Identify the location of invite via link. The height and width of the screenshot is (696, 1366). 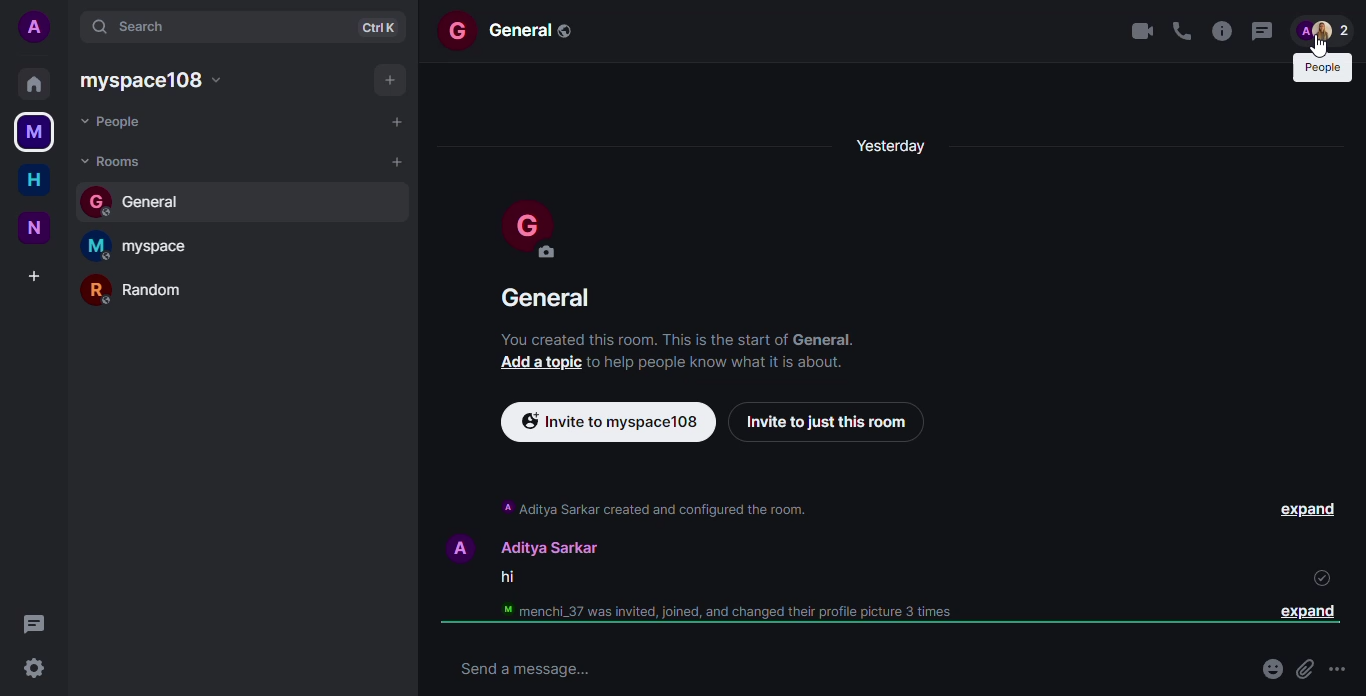
(607, 423).